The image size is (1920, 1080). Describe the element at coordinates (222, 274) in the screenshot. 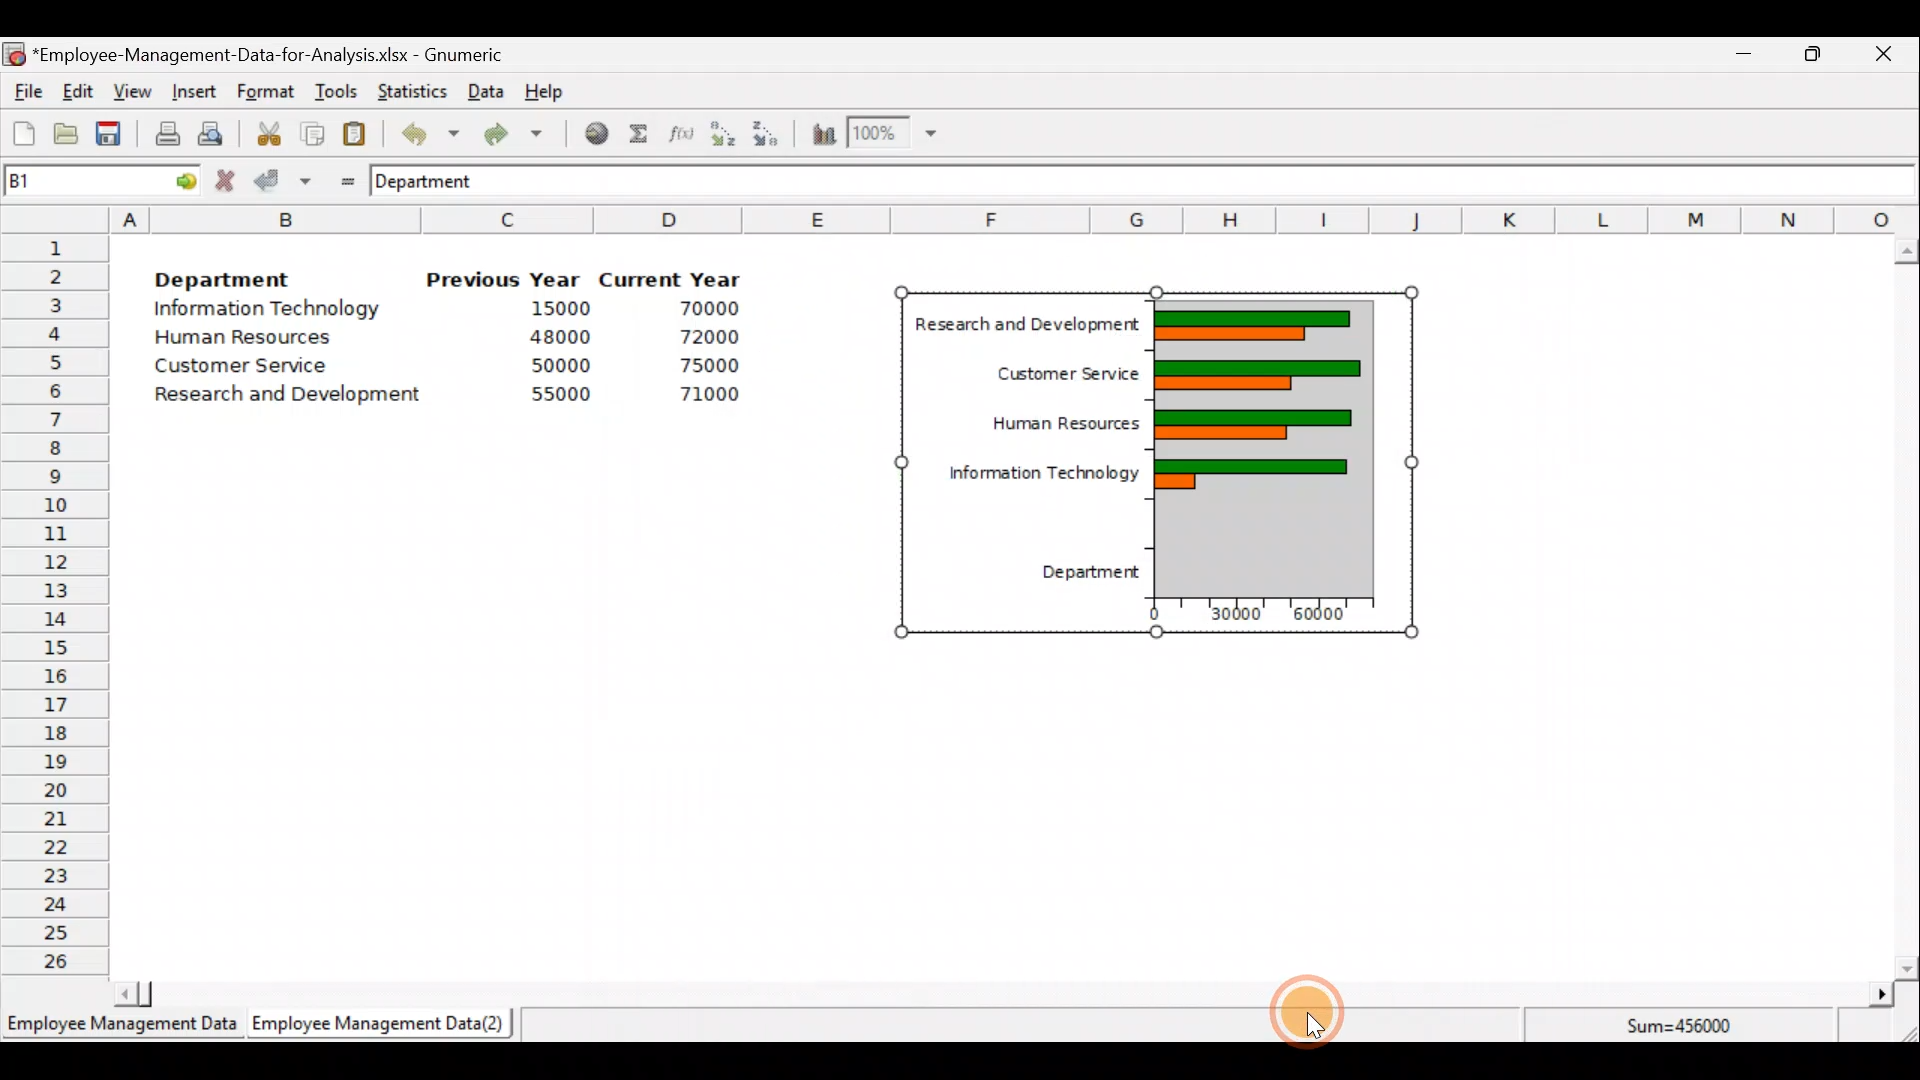

I see `Department` at that location.